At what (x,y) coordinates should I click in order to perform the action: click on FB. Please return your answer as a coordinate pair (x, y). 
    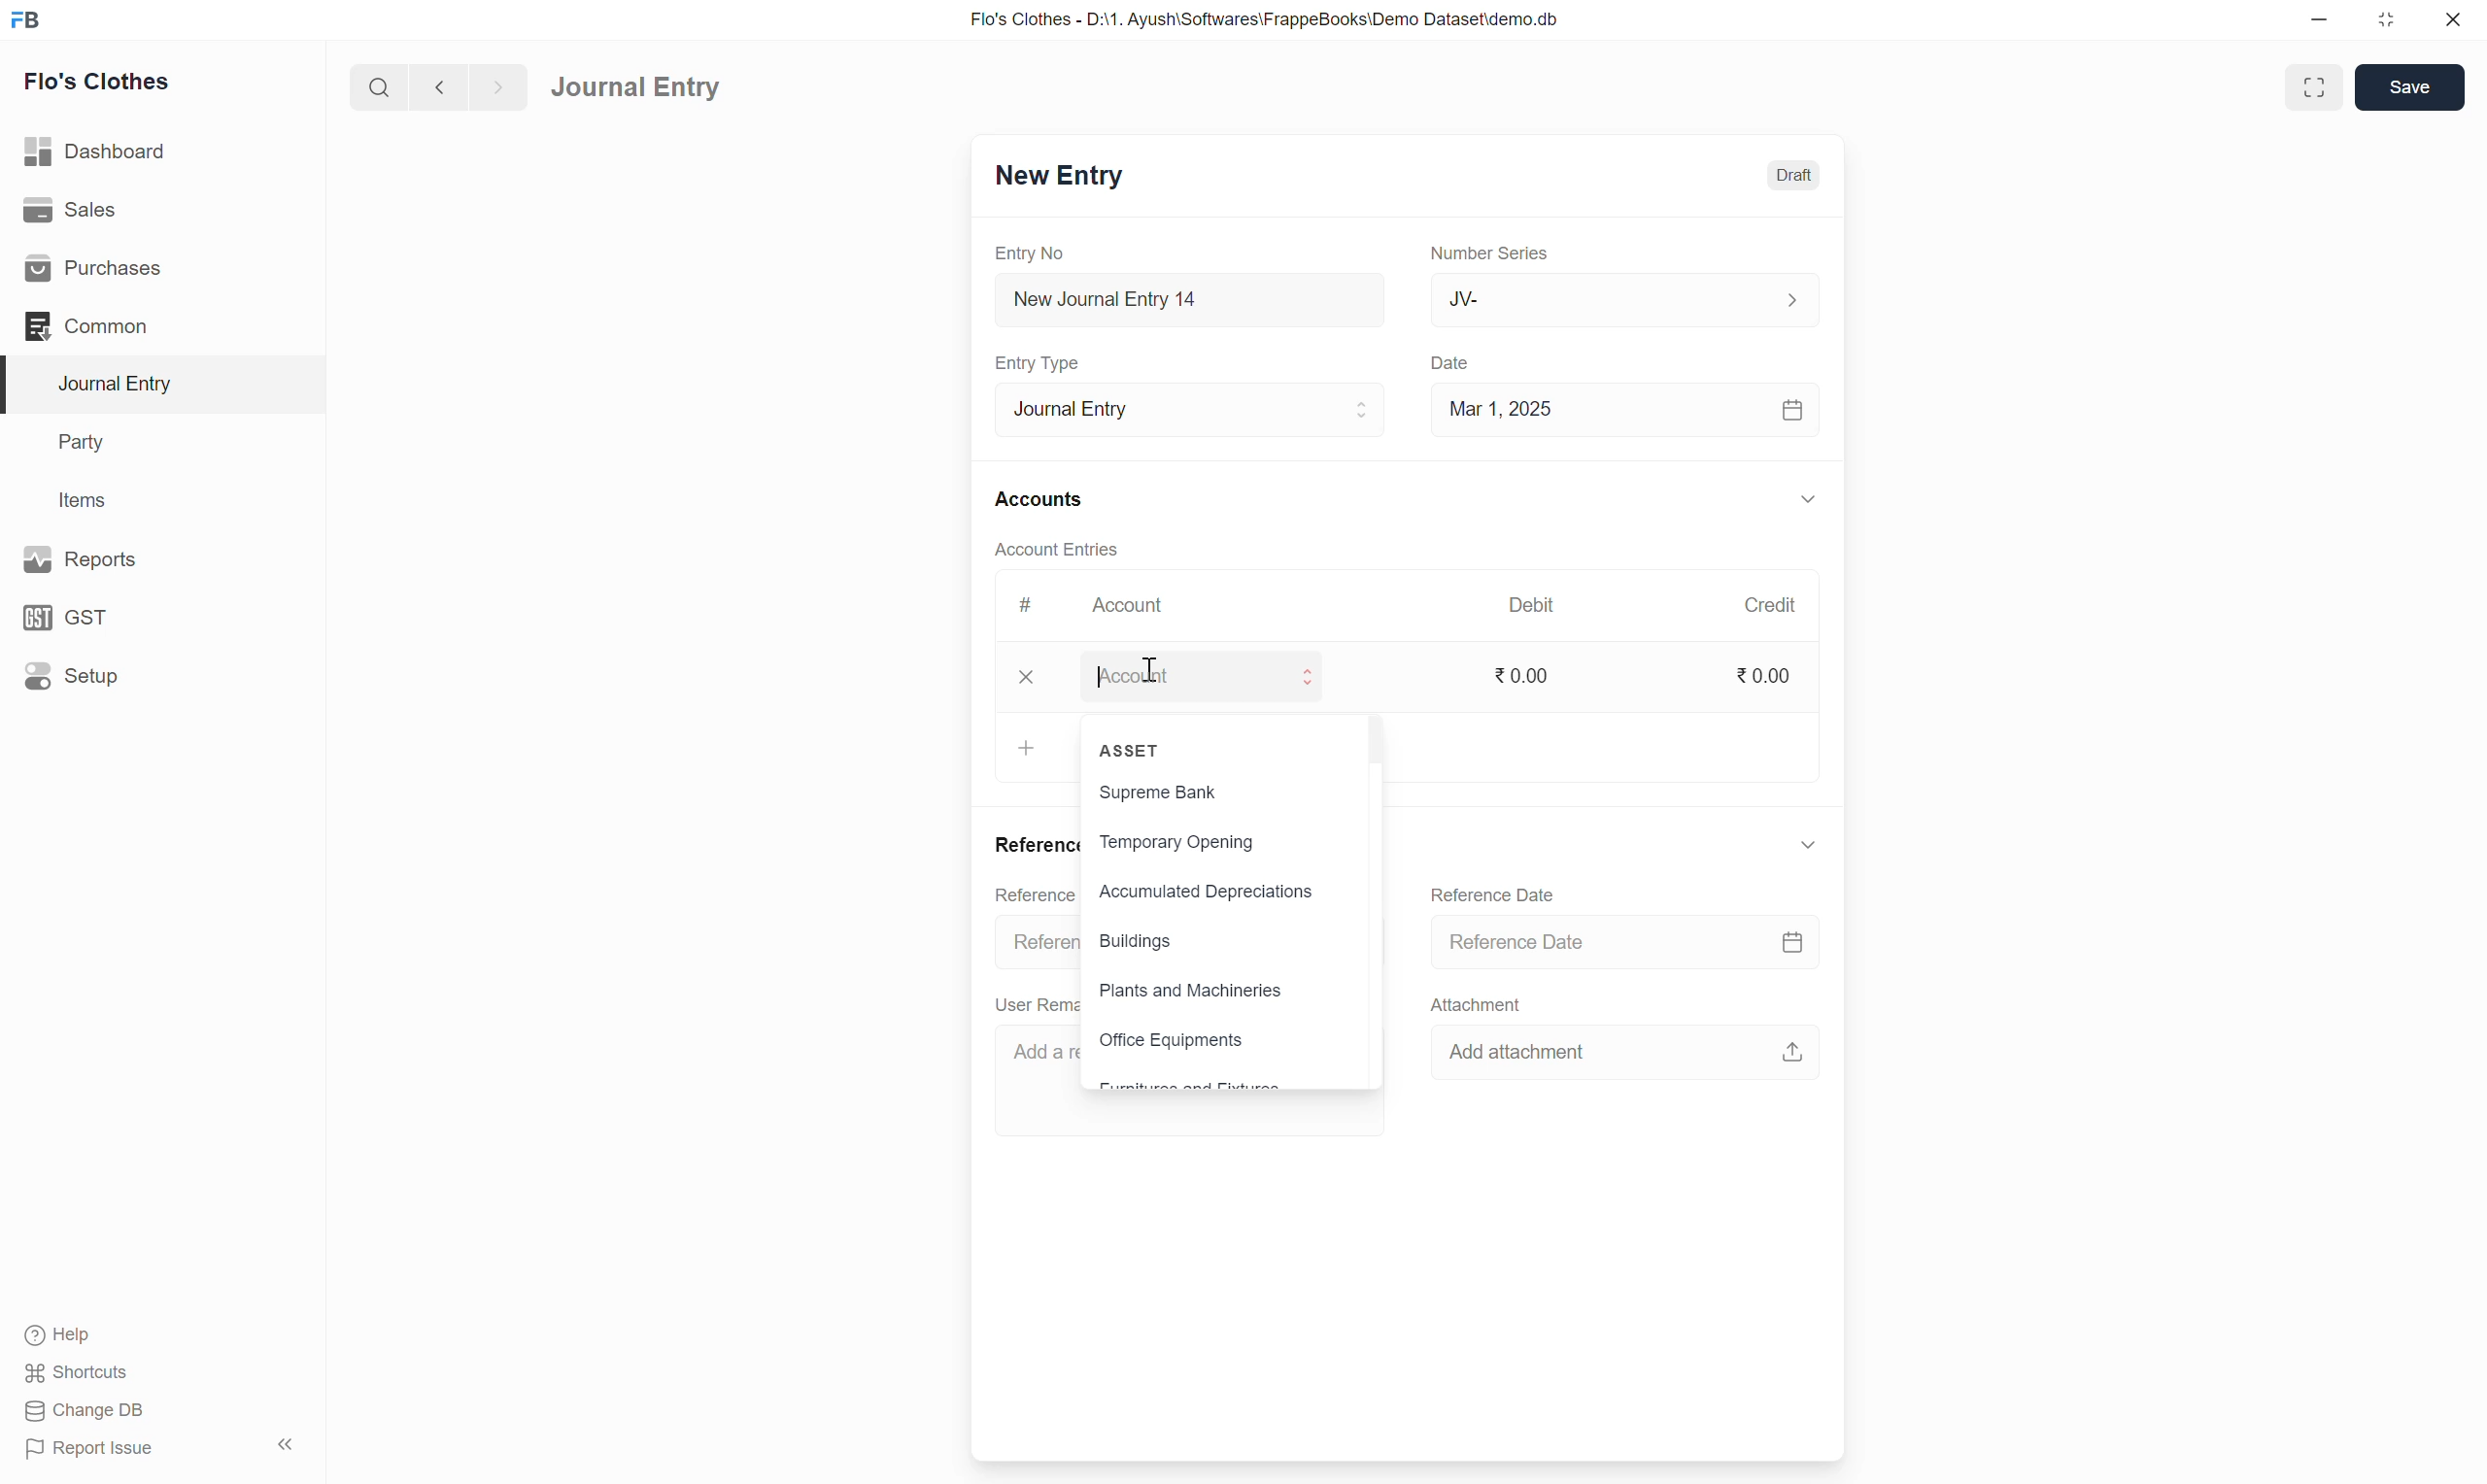
    Looking at the image, I should click on (26, 20).